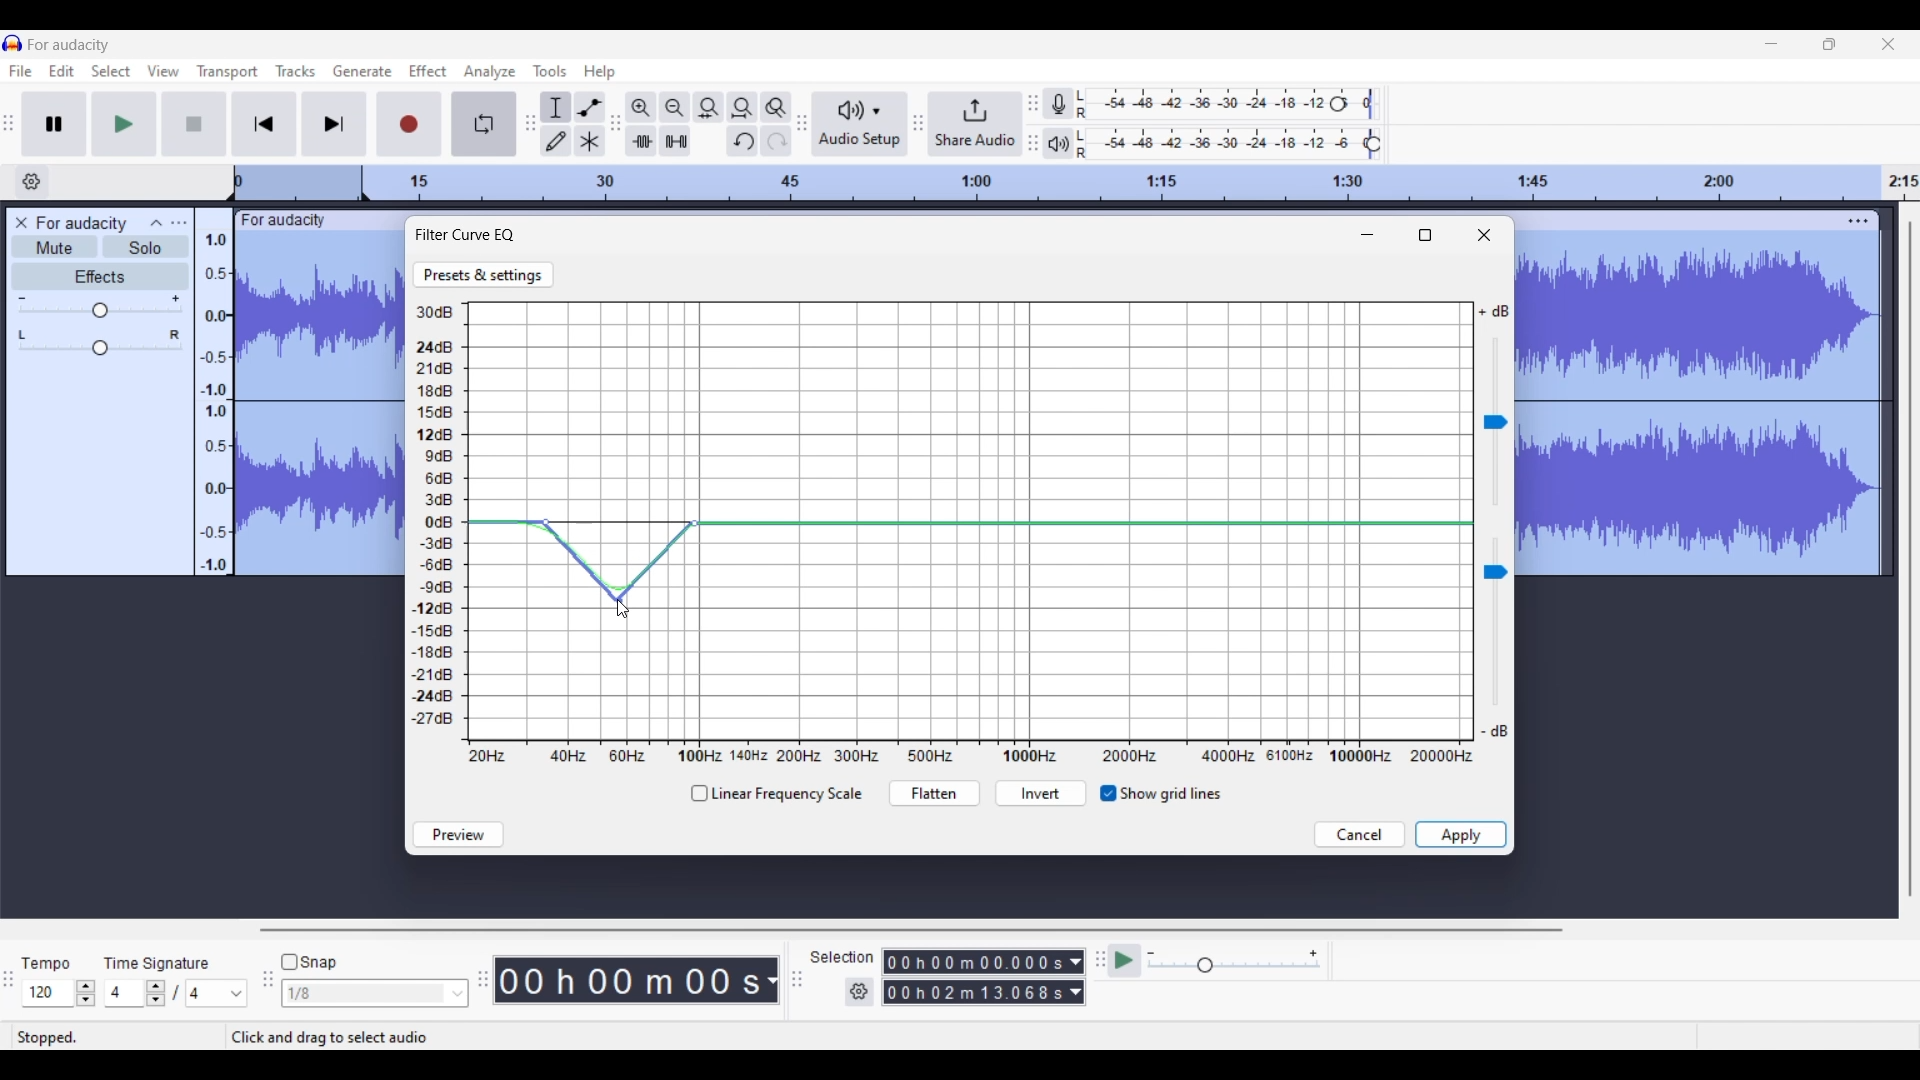 This screenshot has width=1920, height=1080. What do you see at coordinates (100, 276) in the screenshot?
I see `Effects` at bounding box center [100, 276].